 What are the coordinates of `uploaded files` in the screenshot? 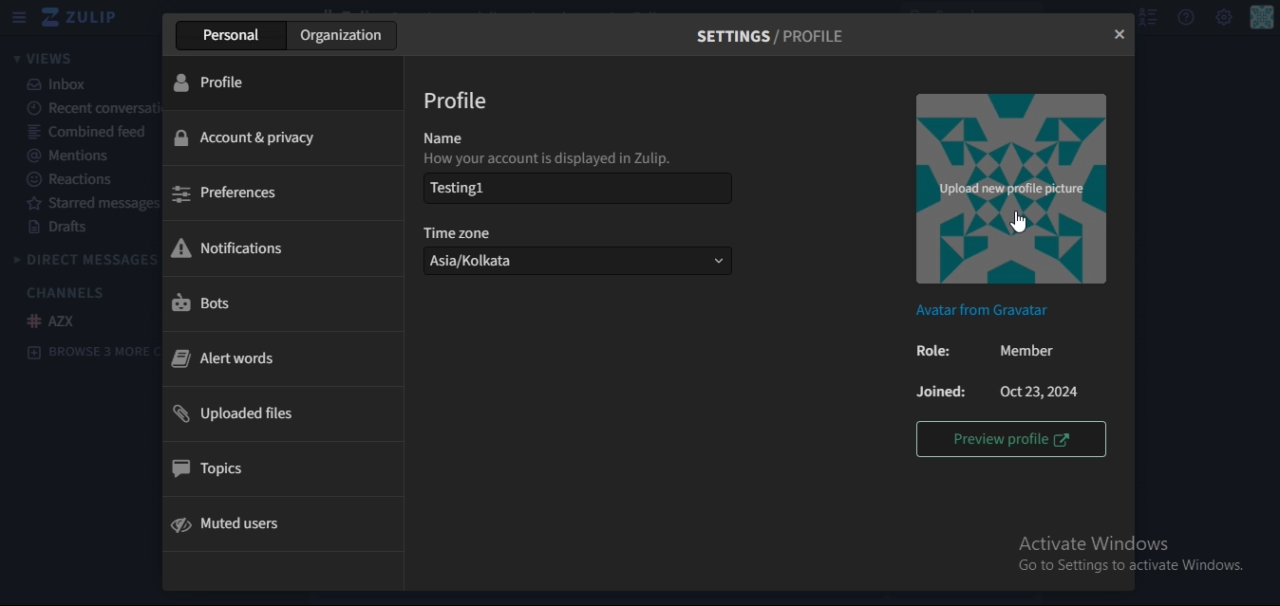 It's located at (238, 411).